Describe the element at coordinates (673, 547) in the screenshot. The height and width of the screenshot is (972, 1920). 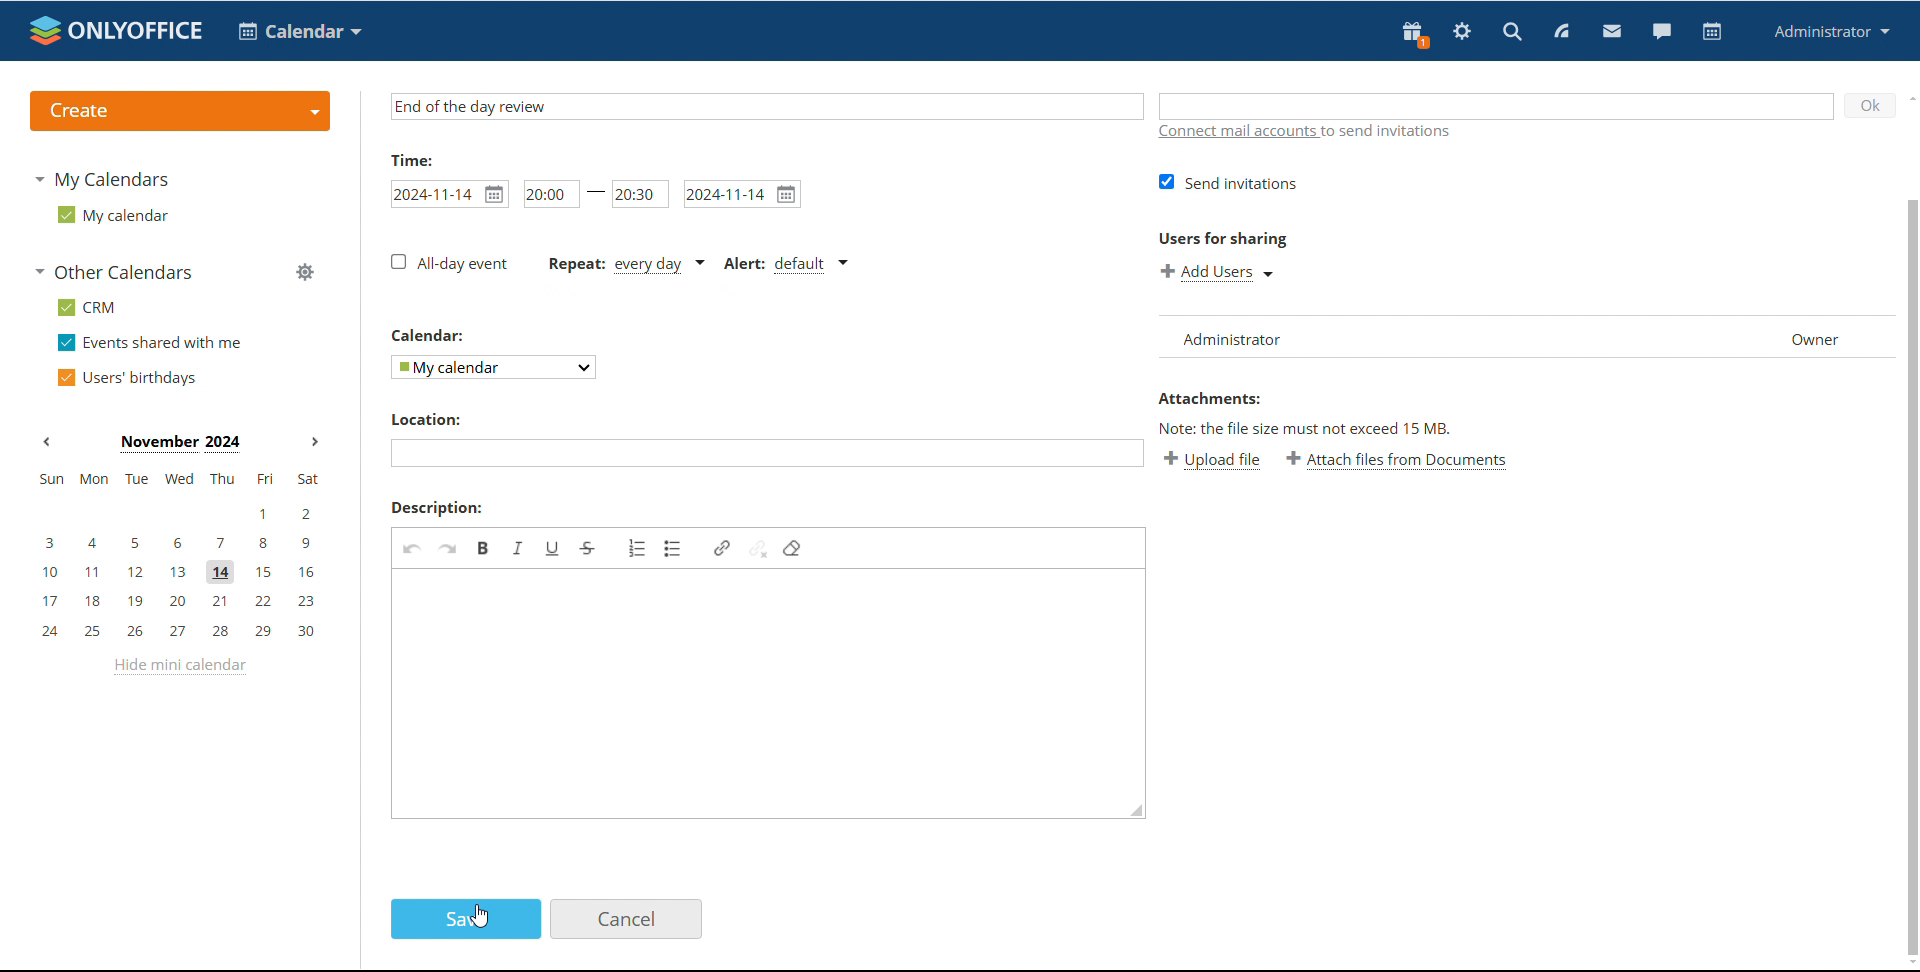
I see `Insert or remove bulleted list` at that location.